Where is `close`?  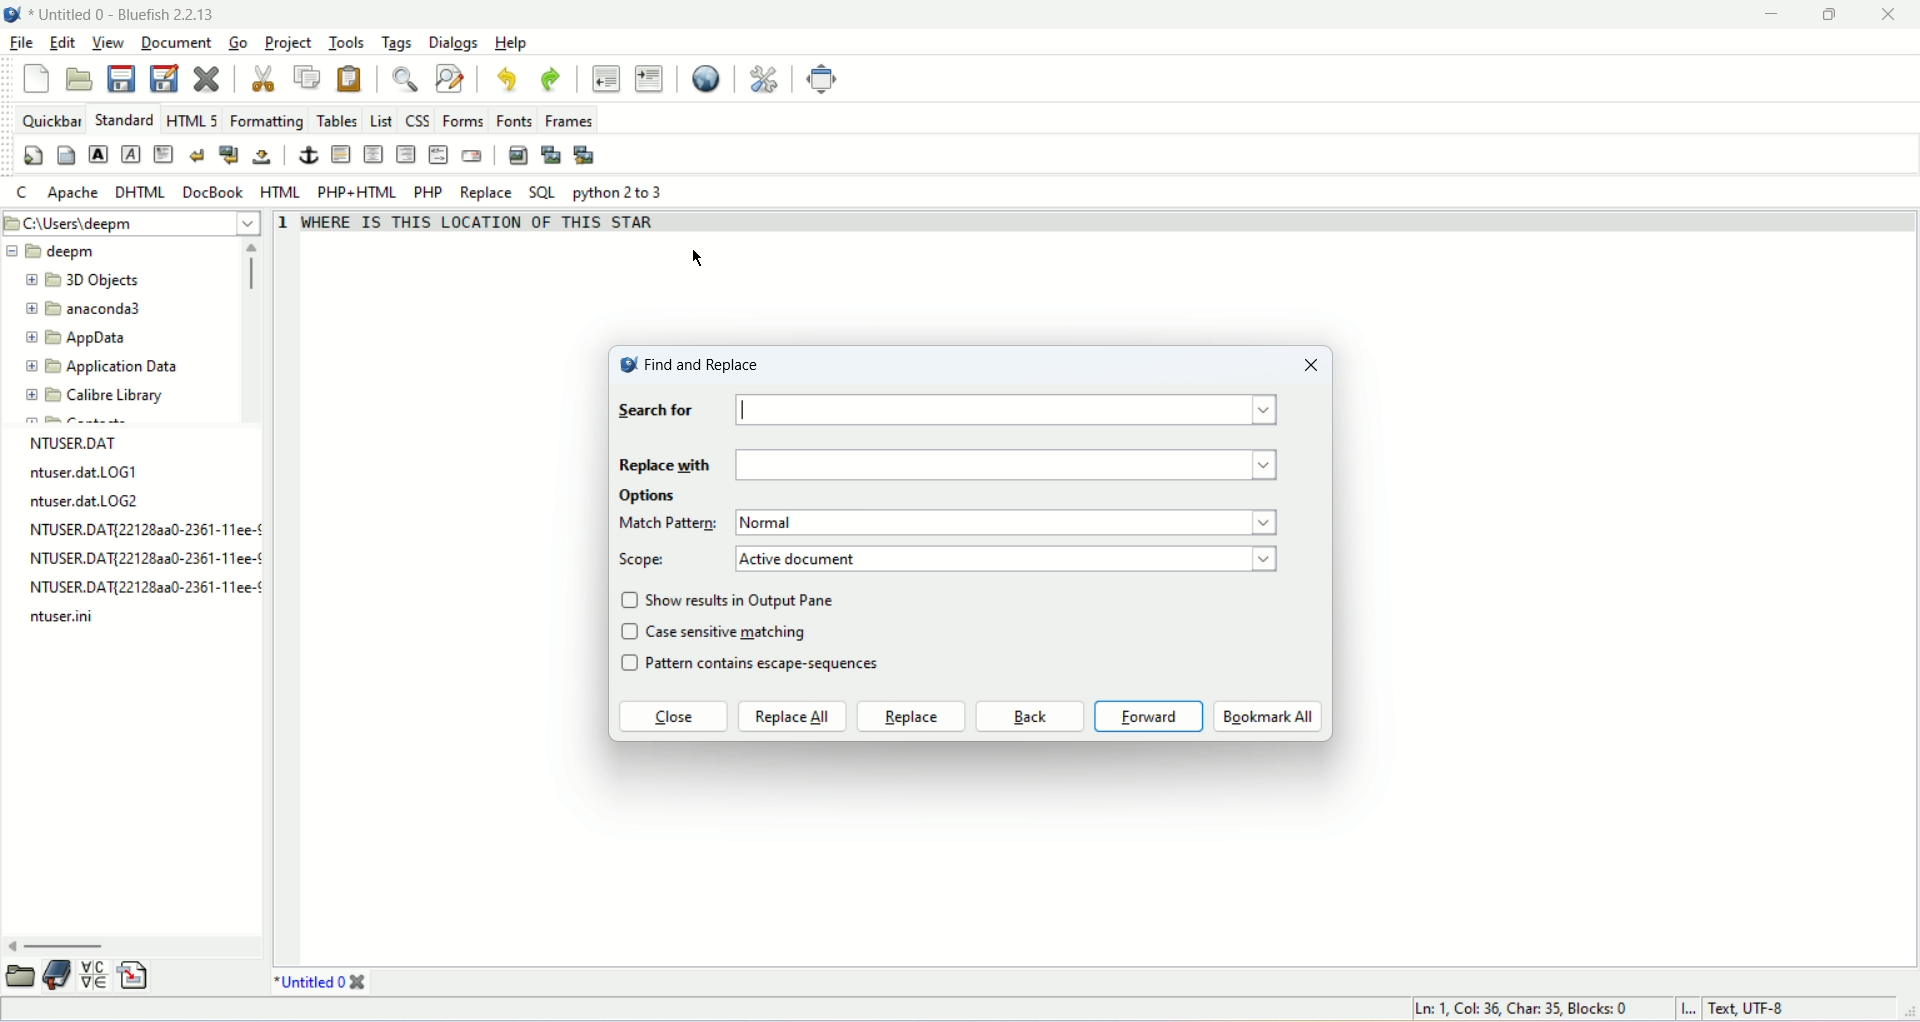
close is located at coordinates (358, 982).